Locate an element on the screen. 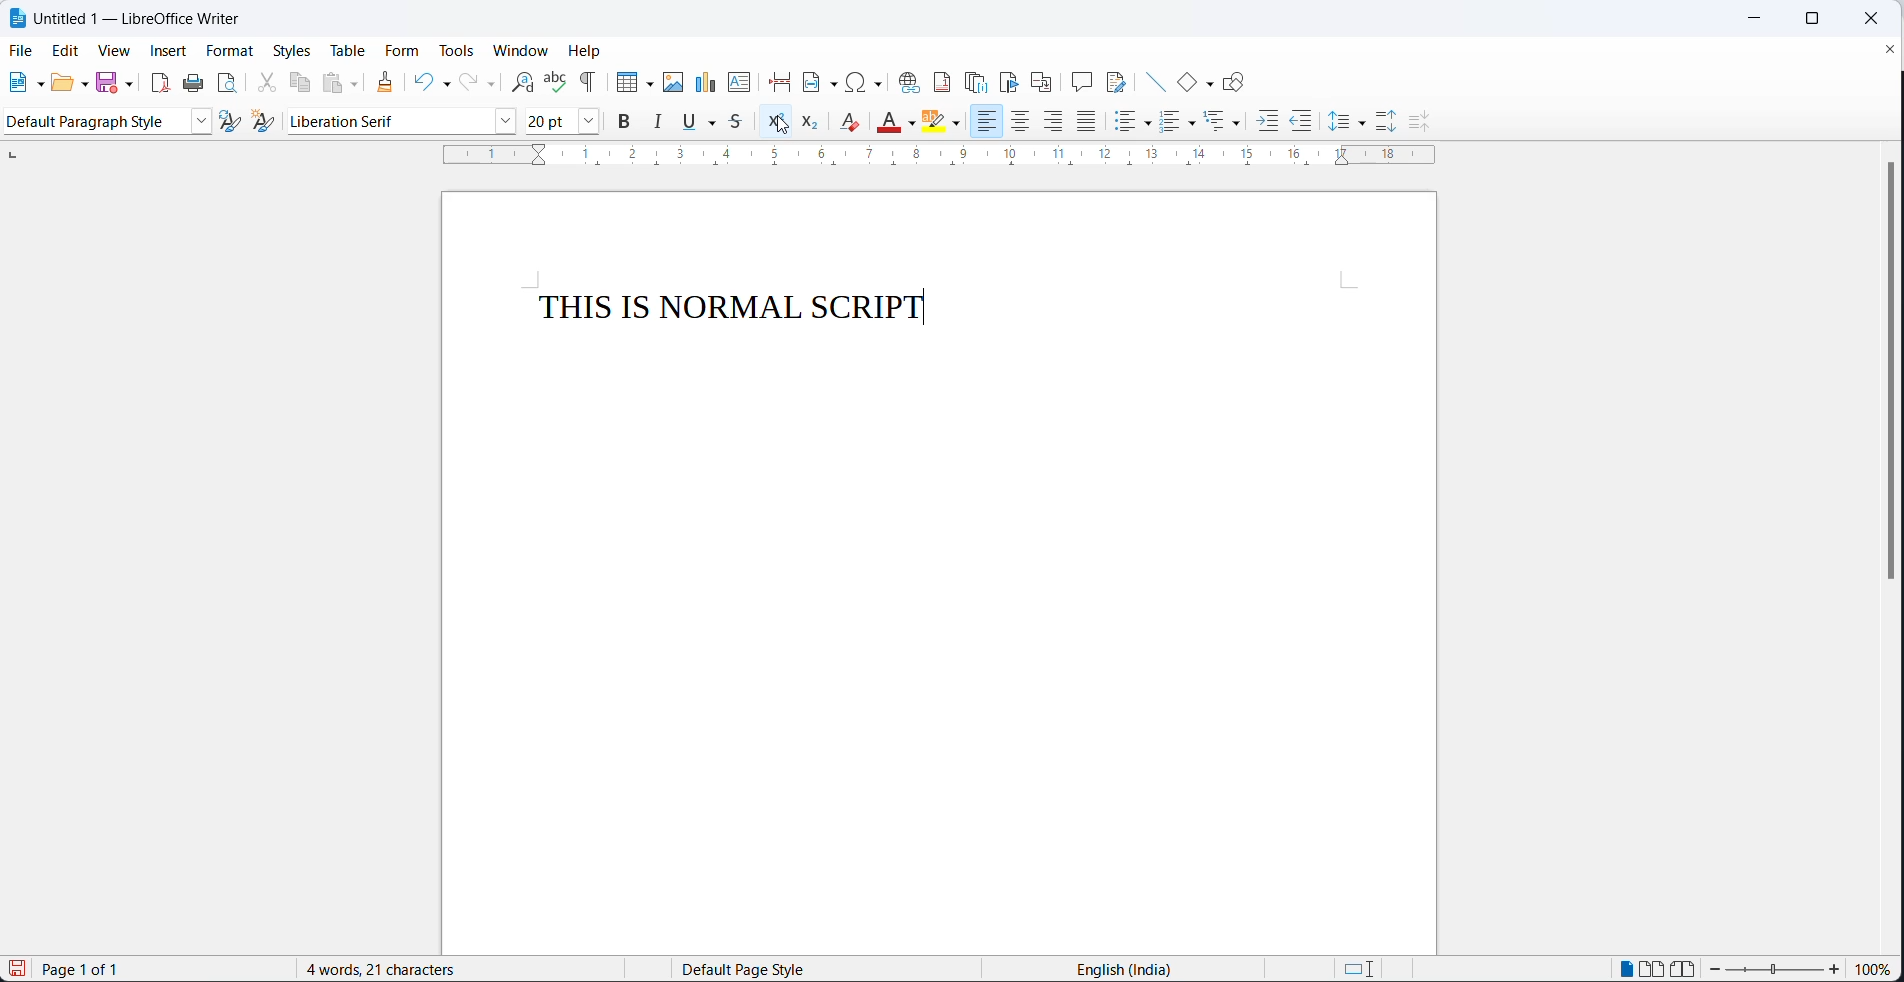 The image size is (1904, 982). increase paragraph space is located at coordinates (1386, 121).